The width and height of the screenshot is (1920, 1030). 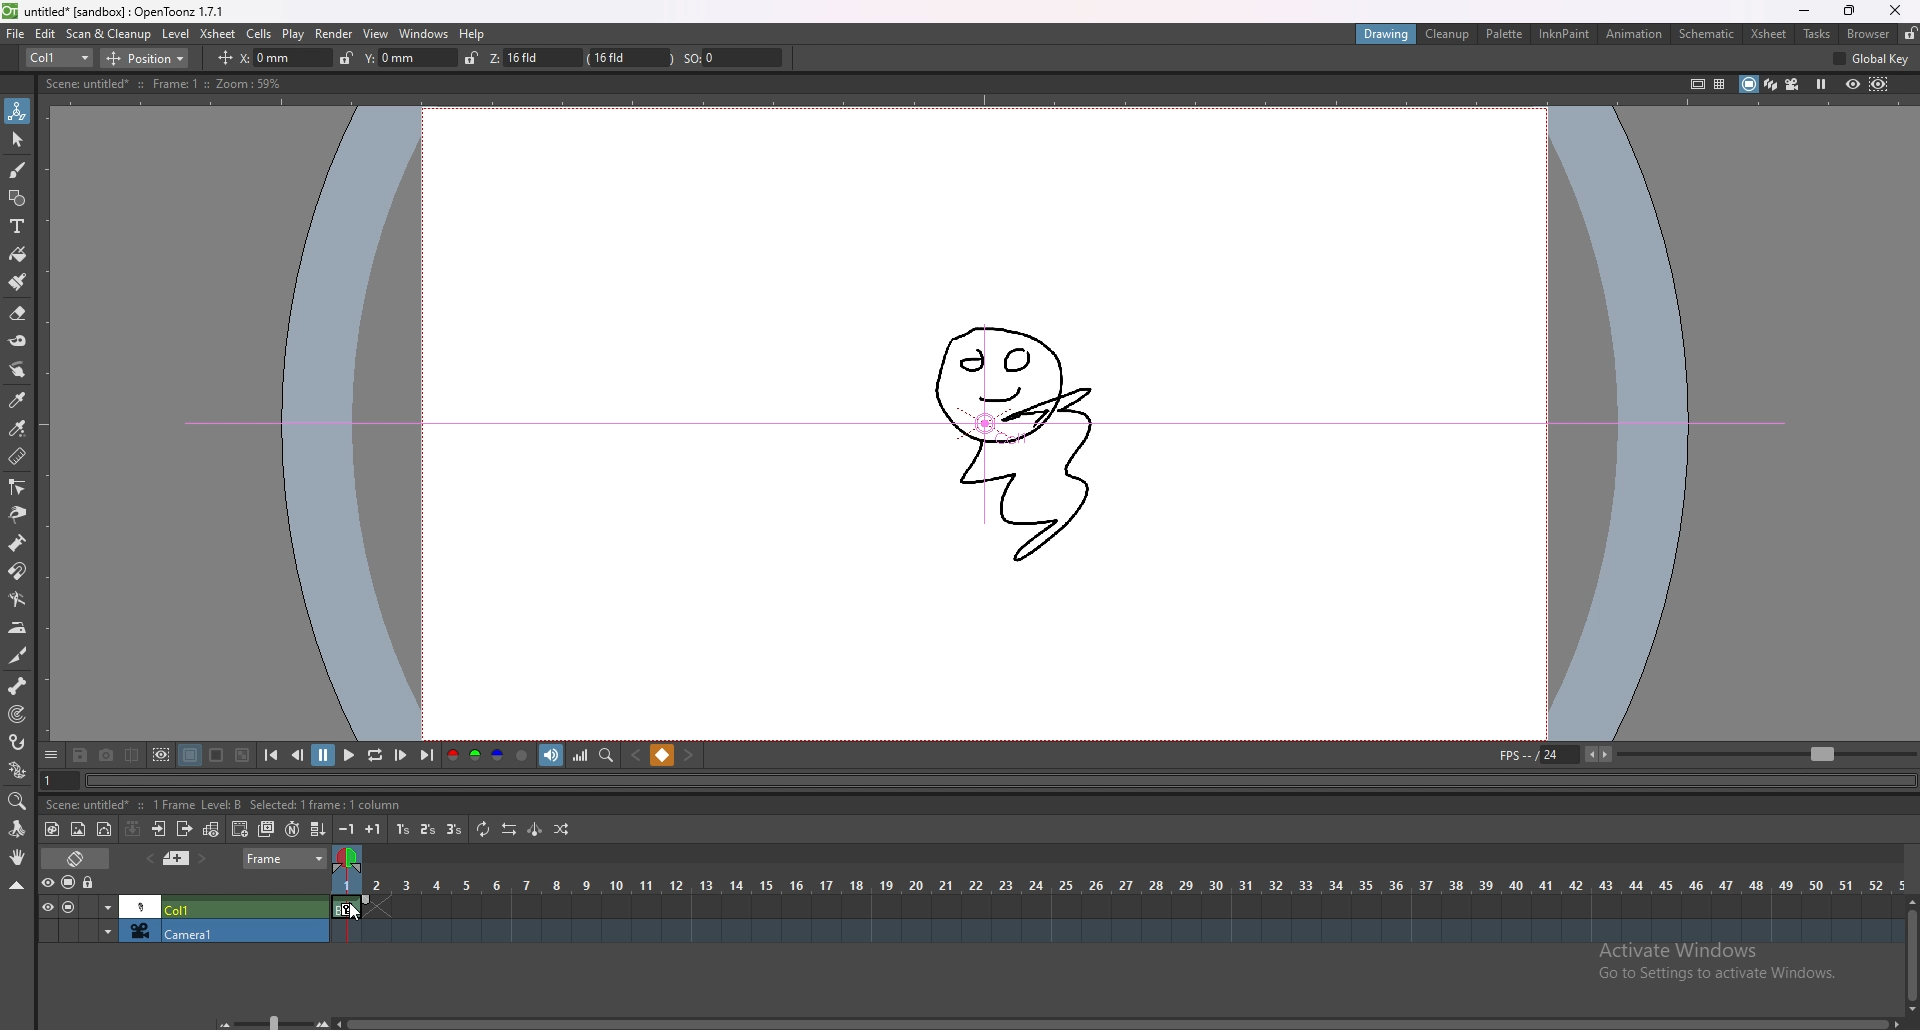 What do you see at coordinates (105, 829) in the screenshot?
I see `new vector level` at bounding box center [105, 829].